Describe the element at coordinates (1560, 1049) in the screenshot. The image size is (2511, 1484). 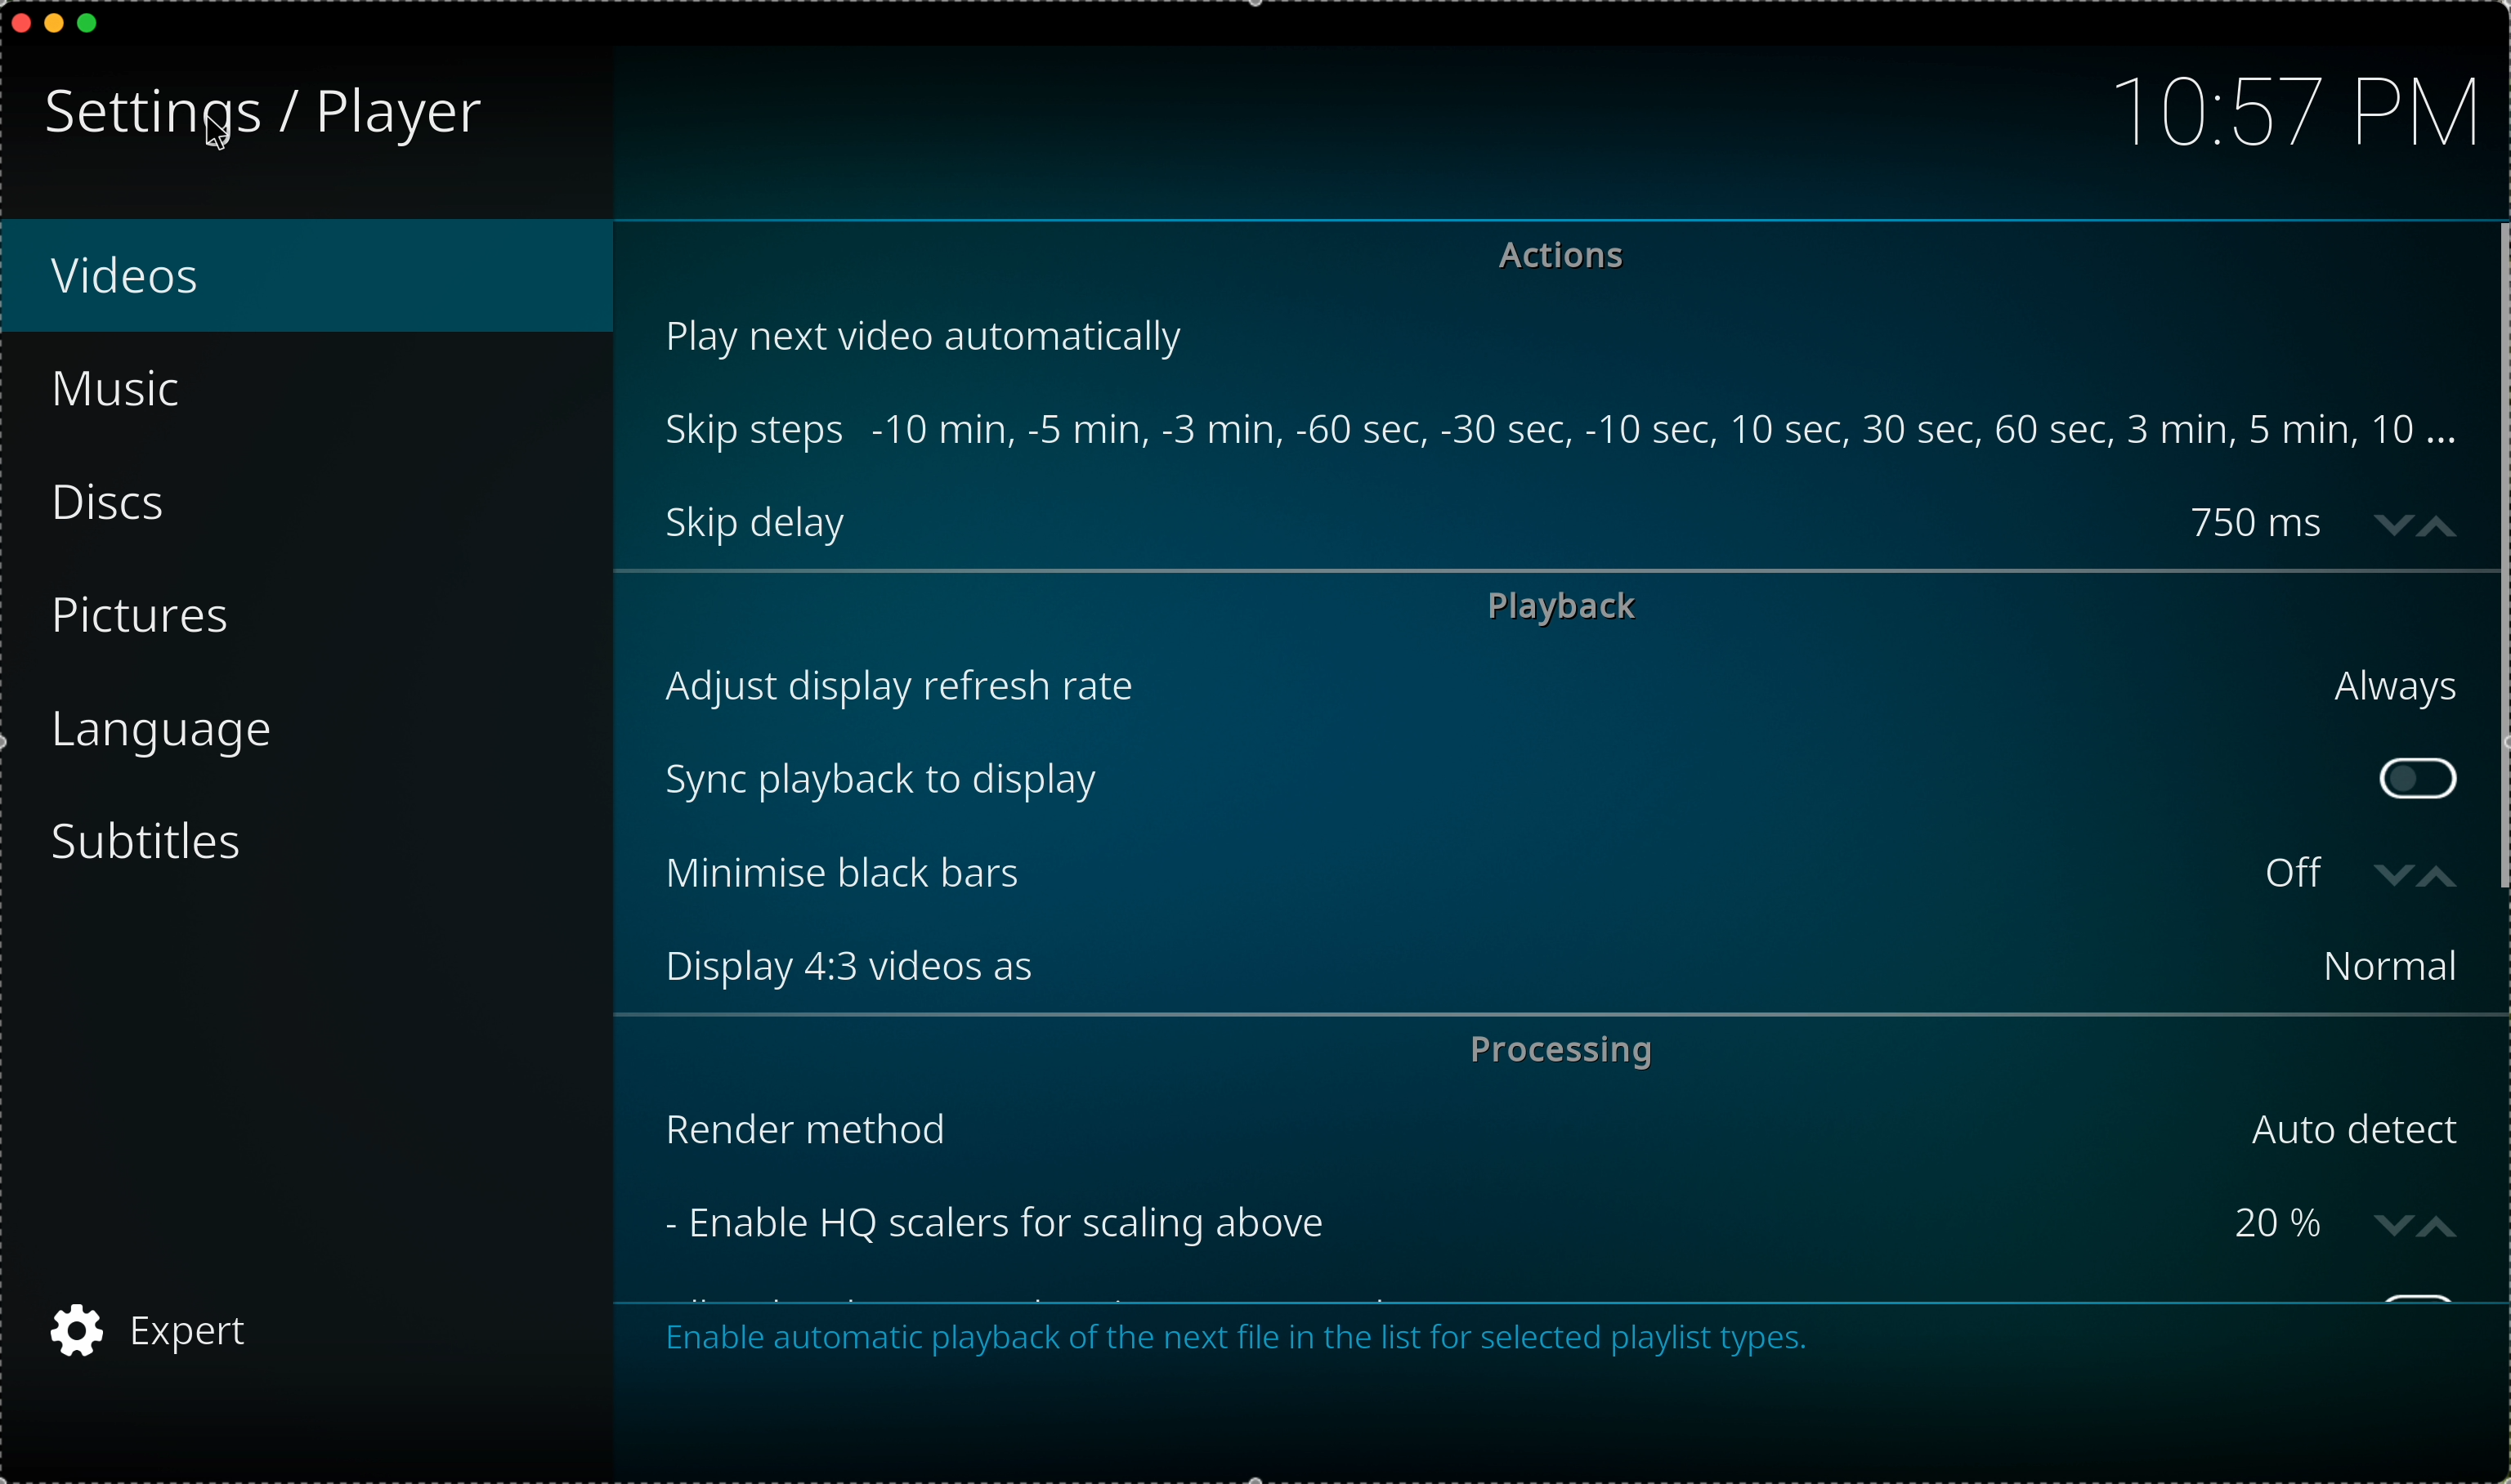
I see `processing` at that location.